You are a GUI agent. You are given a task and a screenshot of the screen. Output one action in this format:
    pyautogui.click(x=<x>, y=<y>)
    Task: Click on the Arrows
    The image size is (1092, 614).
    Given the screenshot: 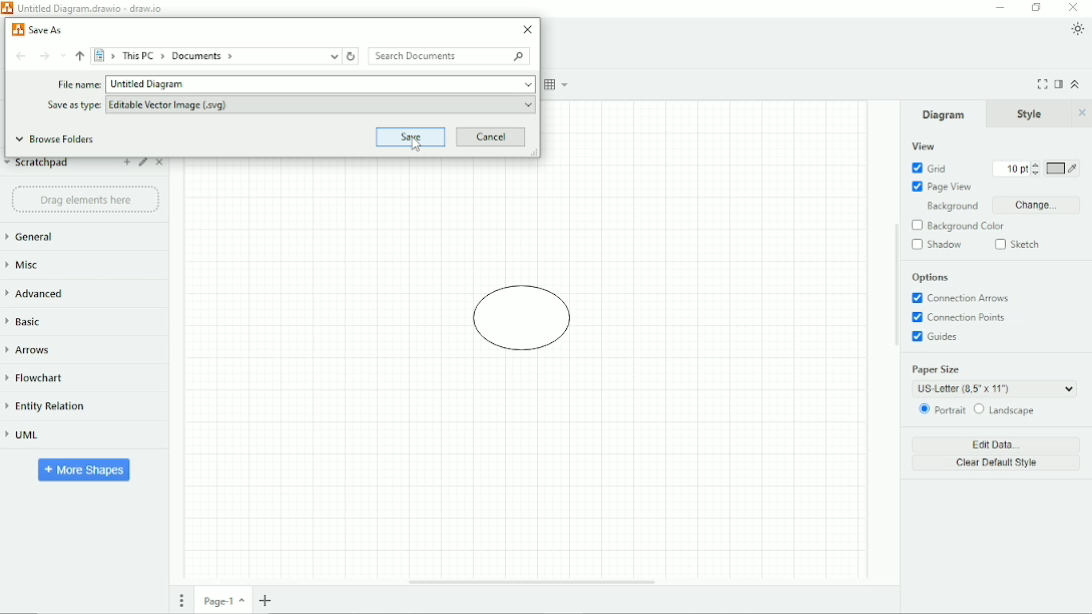 What is the action you would take?
    pyautogui.click(x=35, y=352)
    